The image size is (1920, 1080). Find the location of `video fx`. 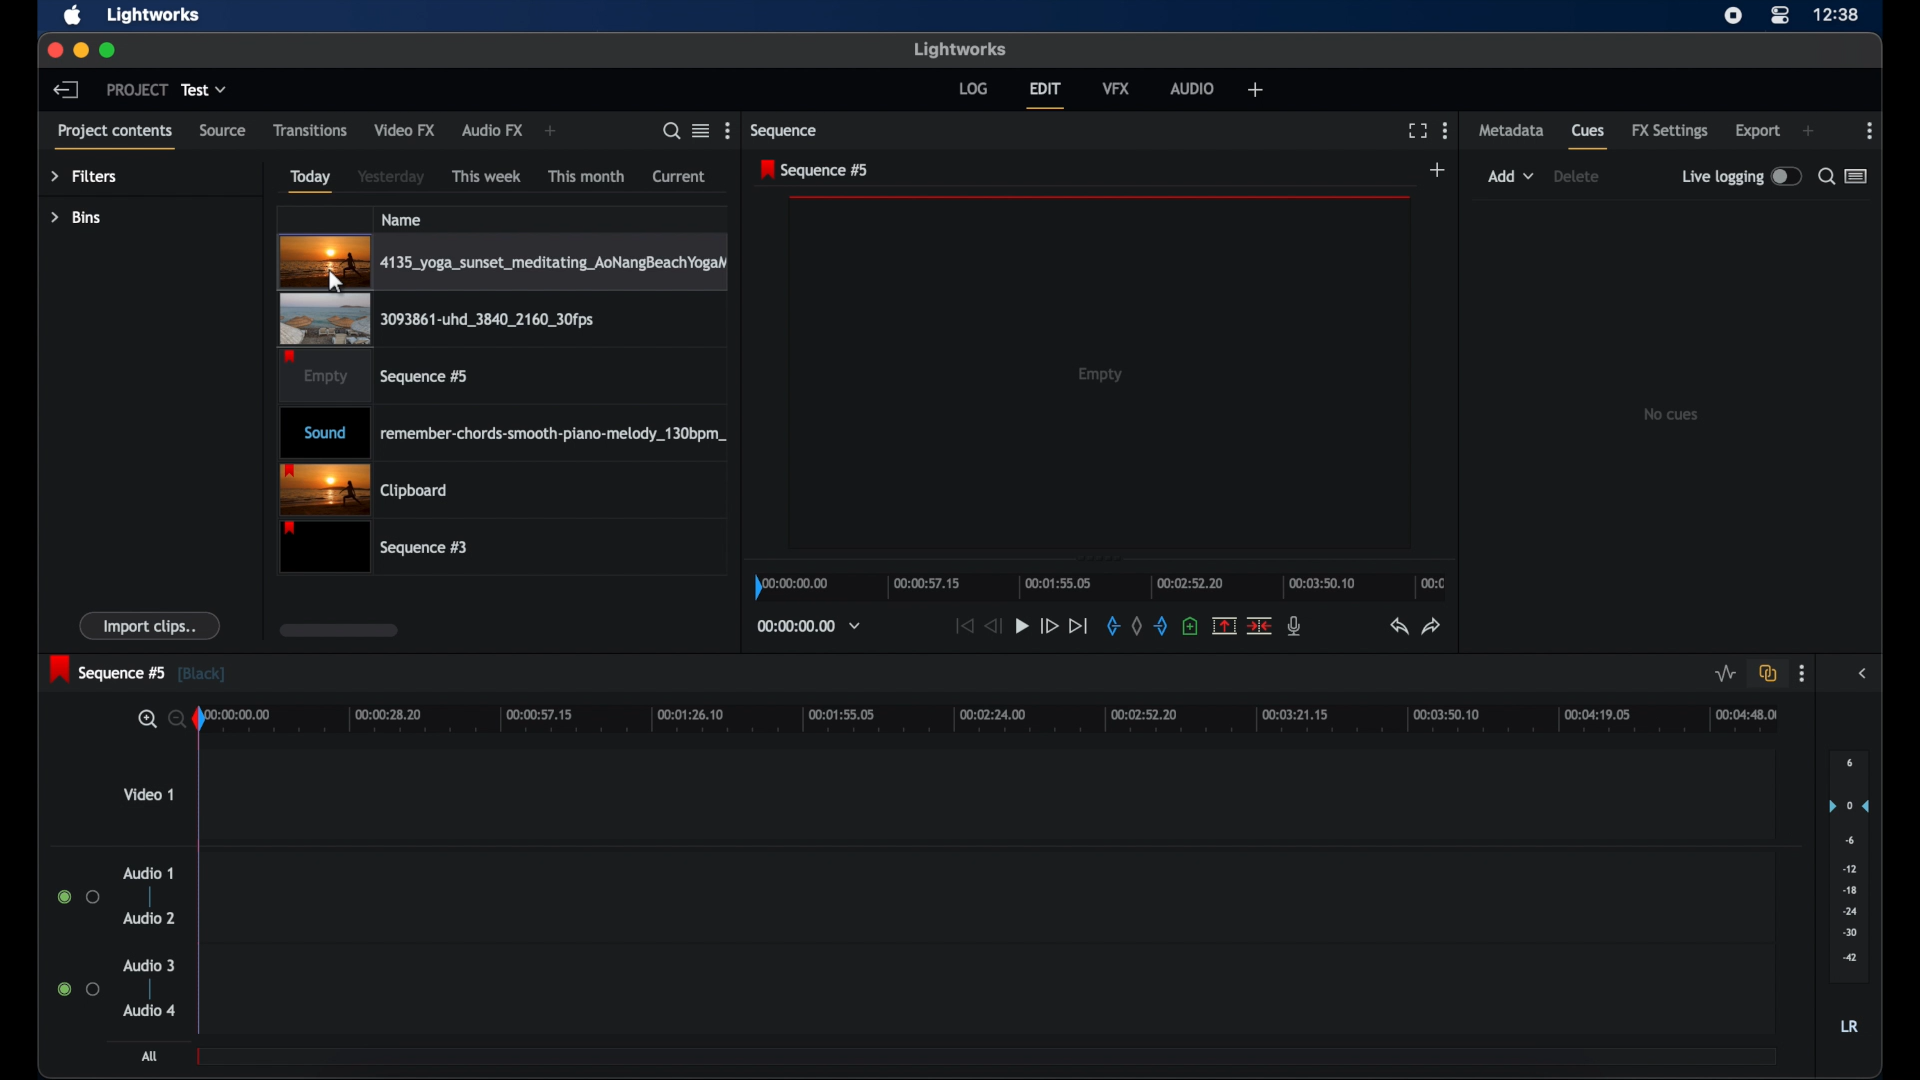

video fx is located at coordinates (406, 130).